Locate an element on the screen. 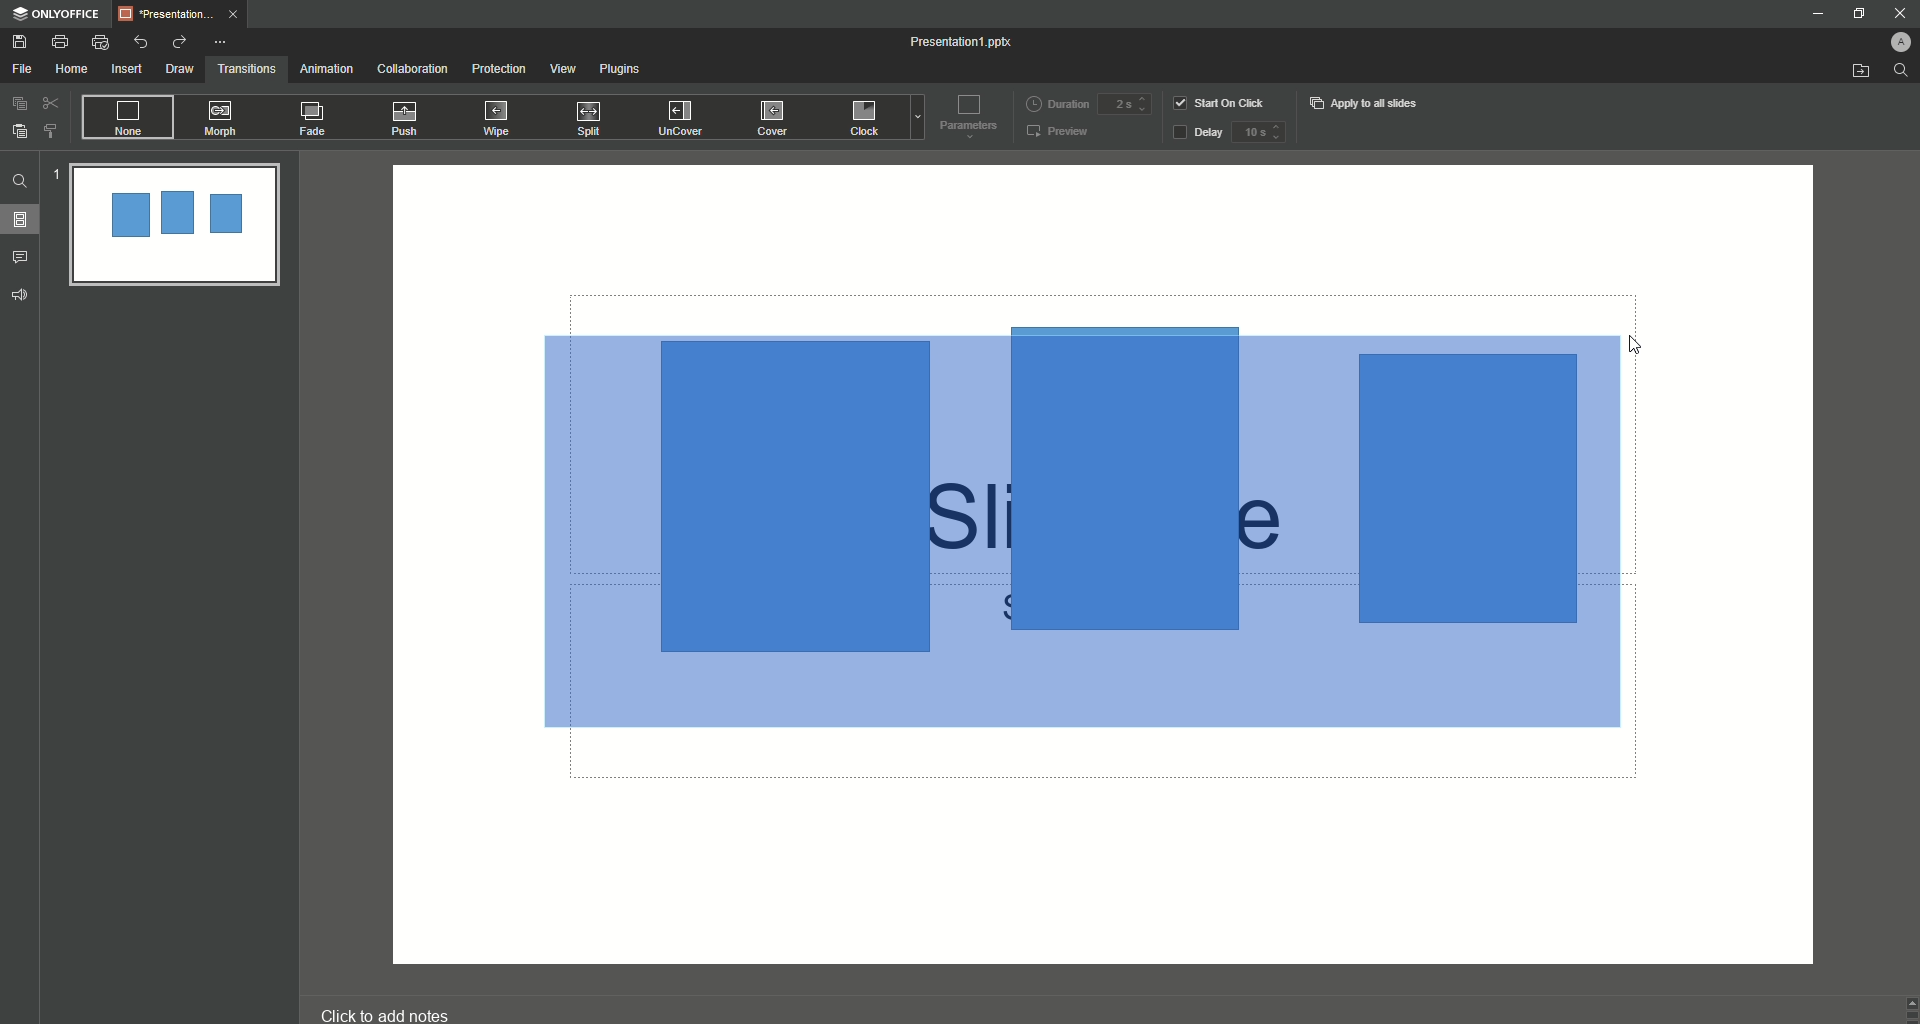 The height and width of the screenshot is (1024, 1920). Draw is located at coordinates (180, 69).